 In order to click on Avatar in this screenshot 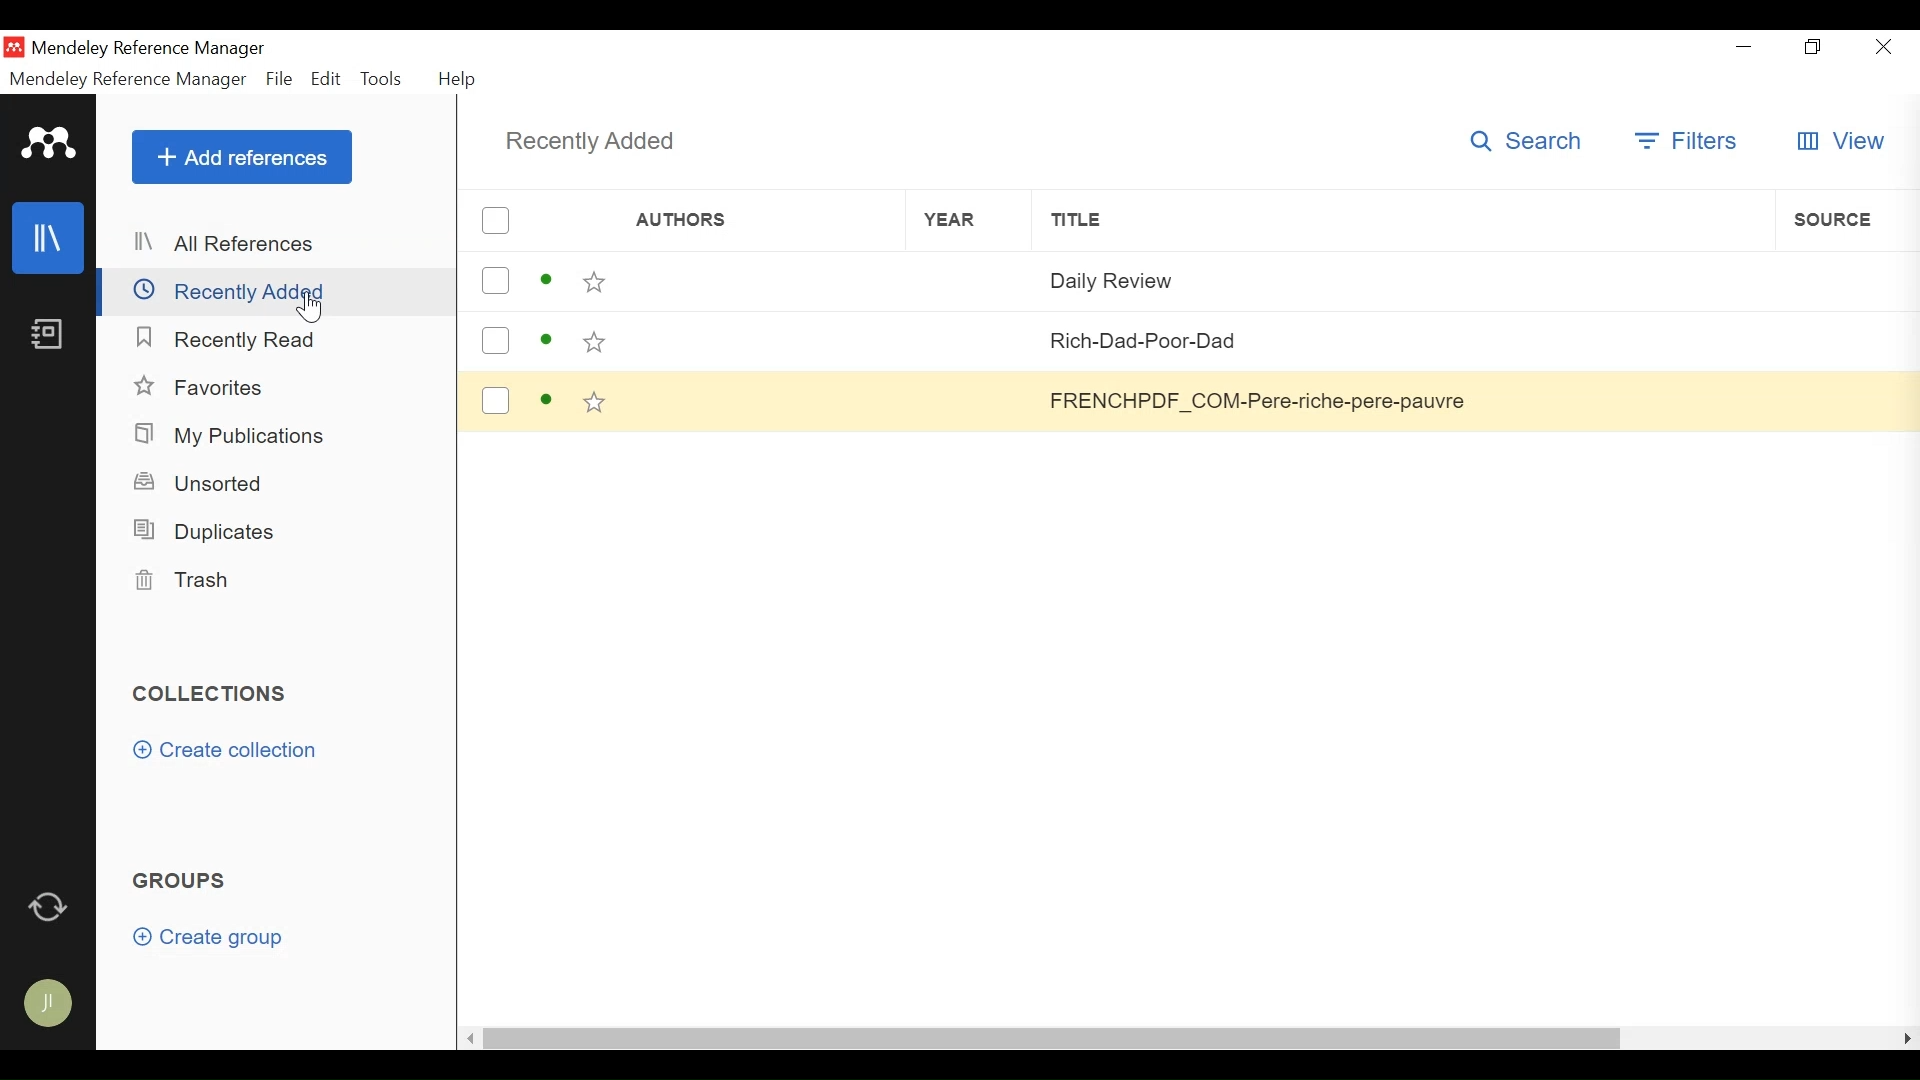, I will do `click(51, 1003)`.